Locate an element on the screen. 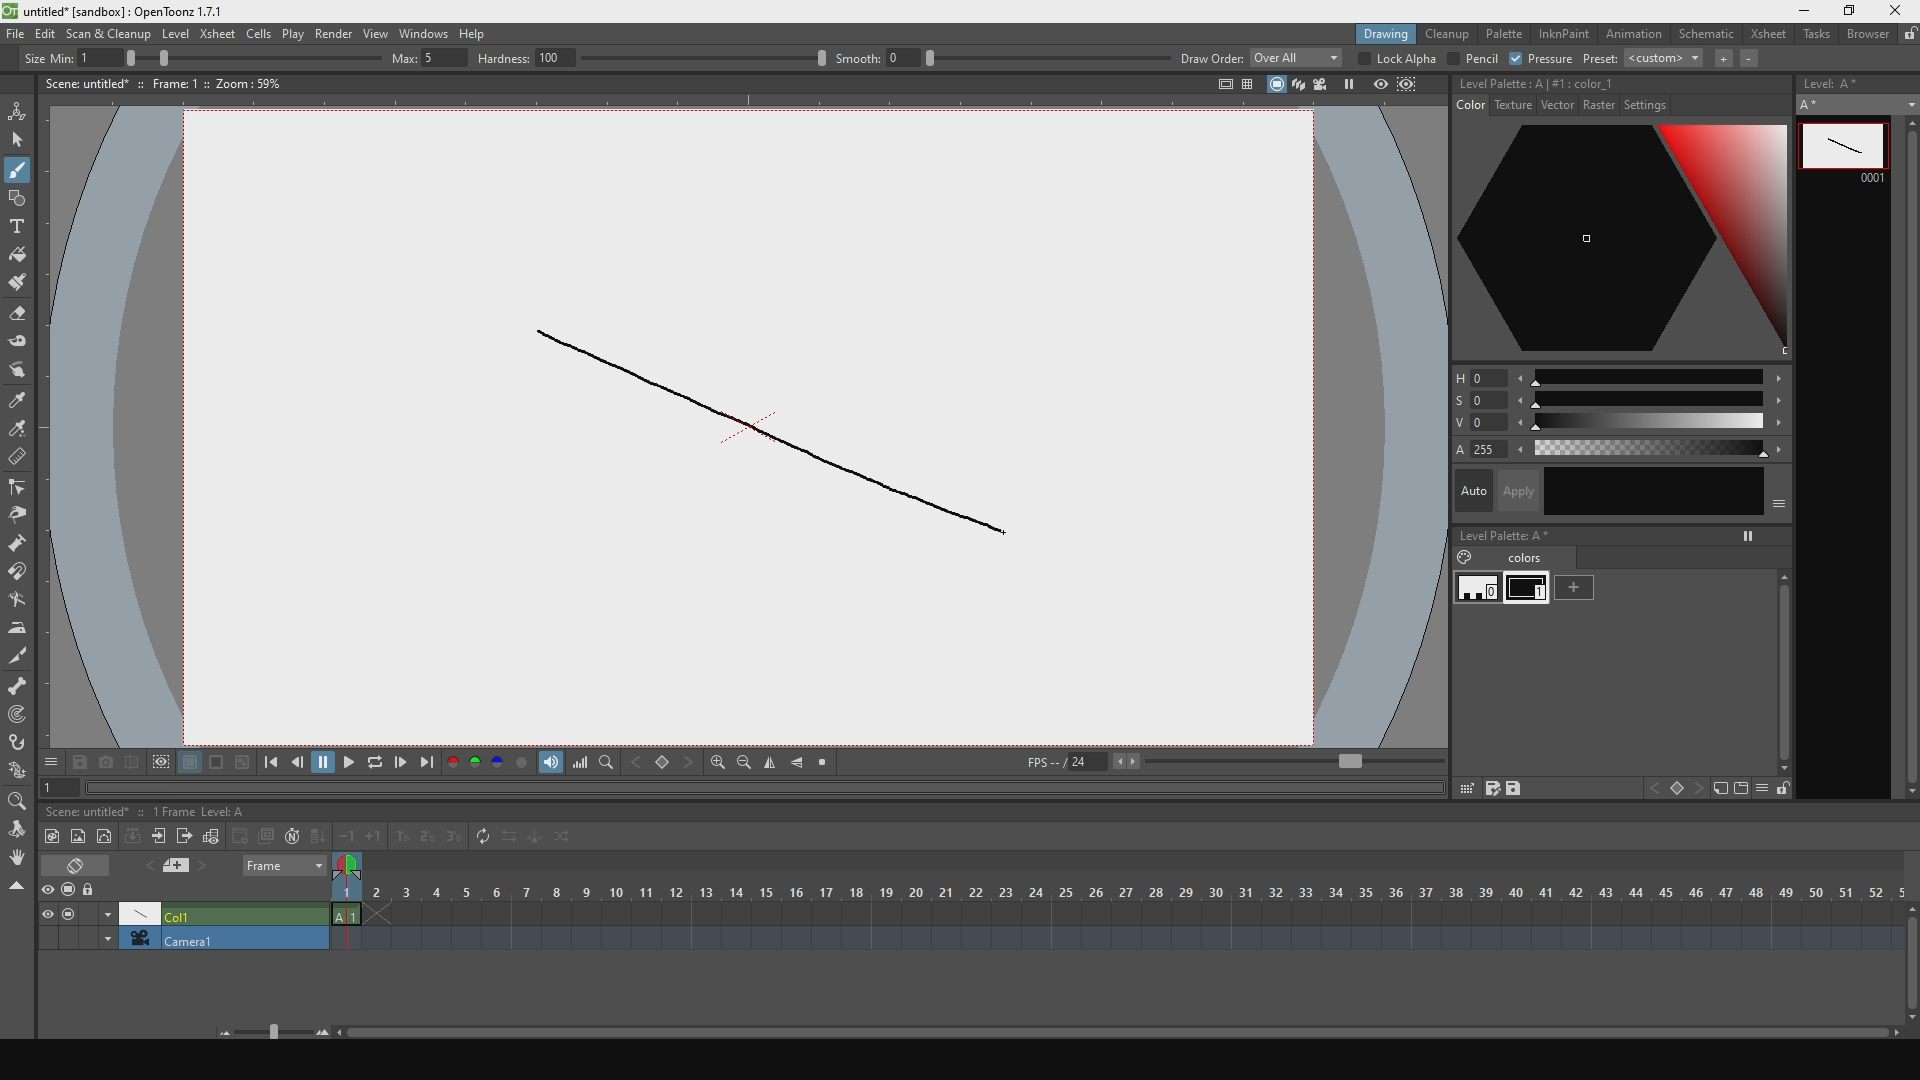  fps is located at coordinates (1236, 762).